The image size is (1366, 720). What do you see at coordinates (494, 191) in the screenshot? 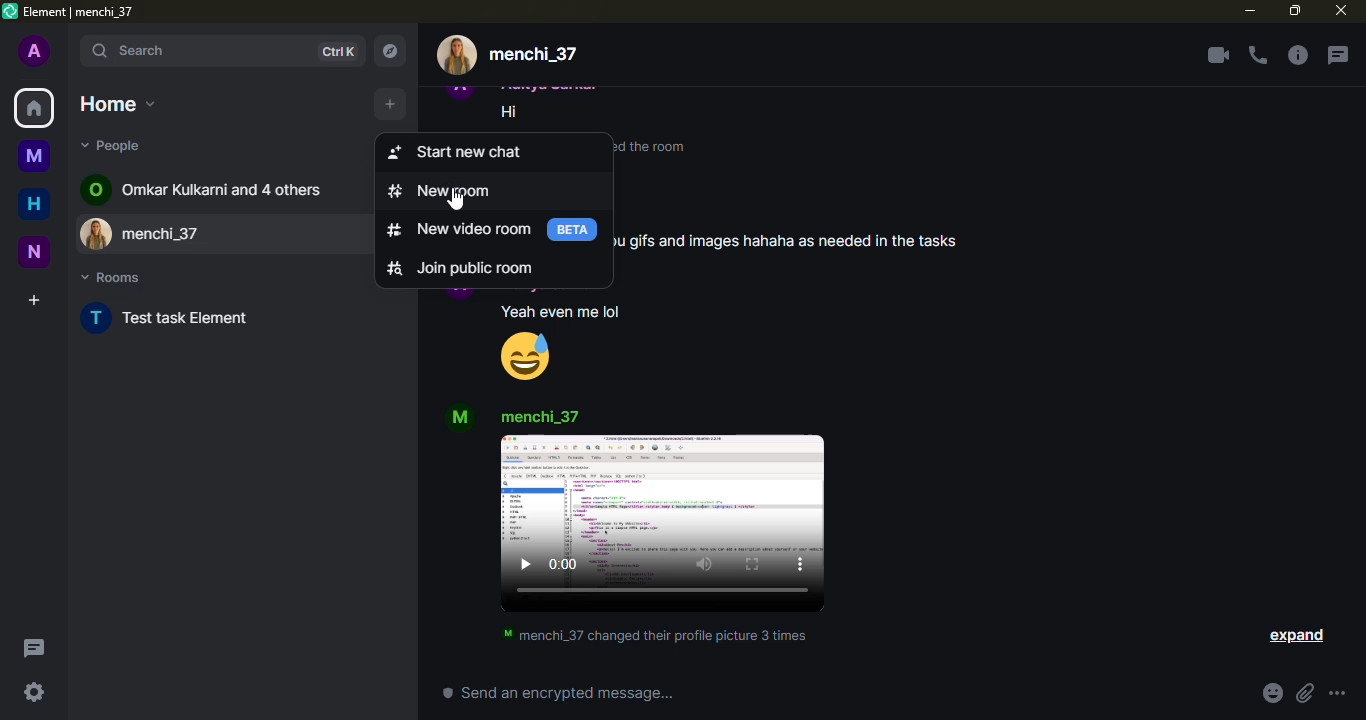
I see `new room` at bounding box center [494, 191].